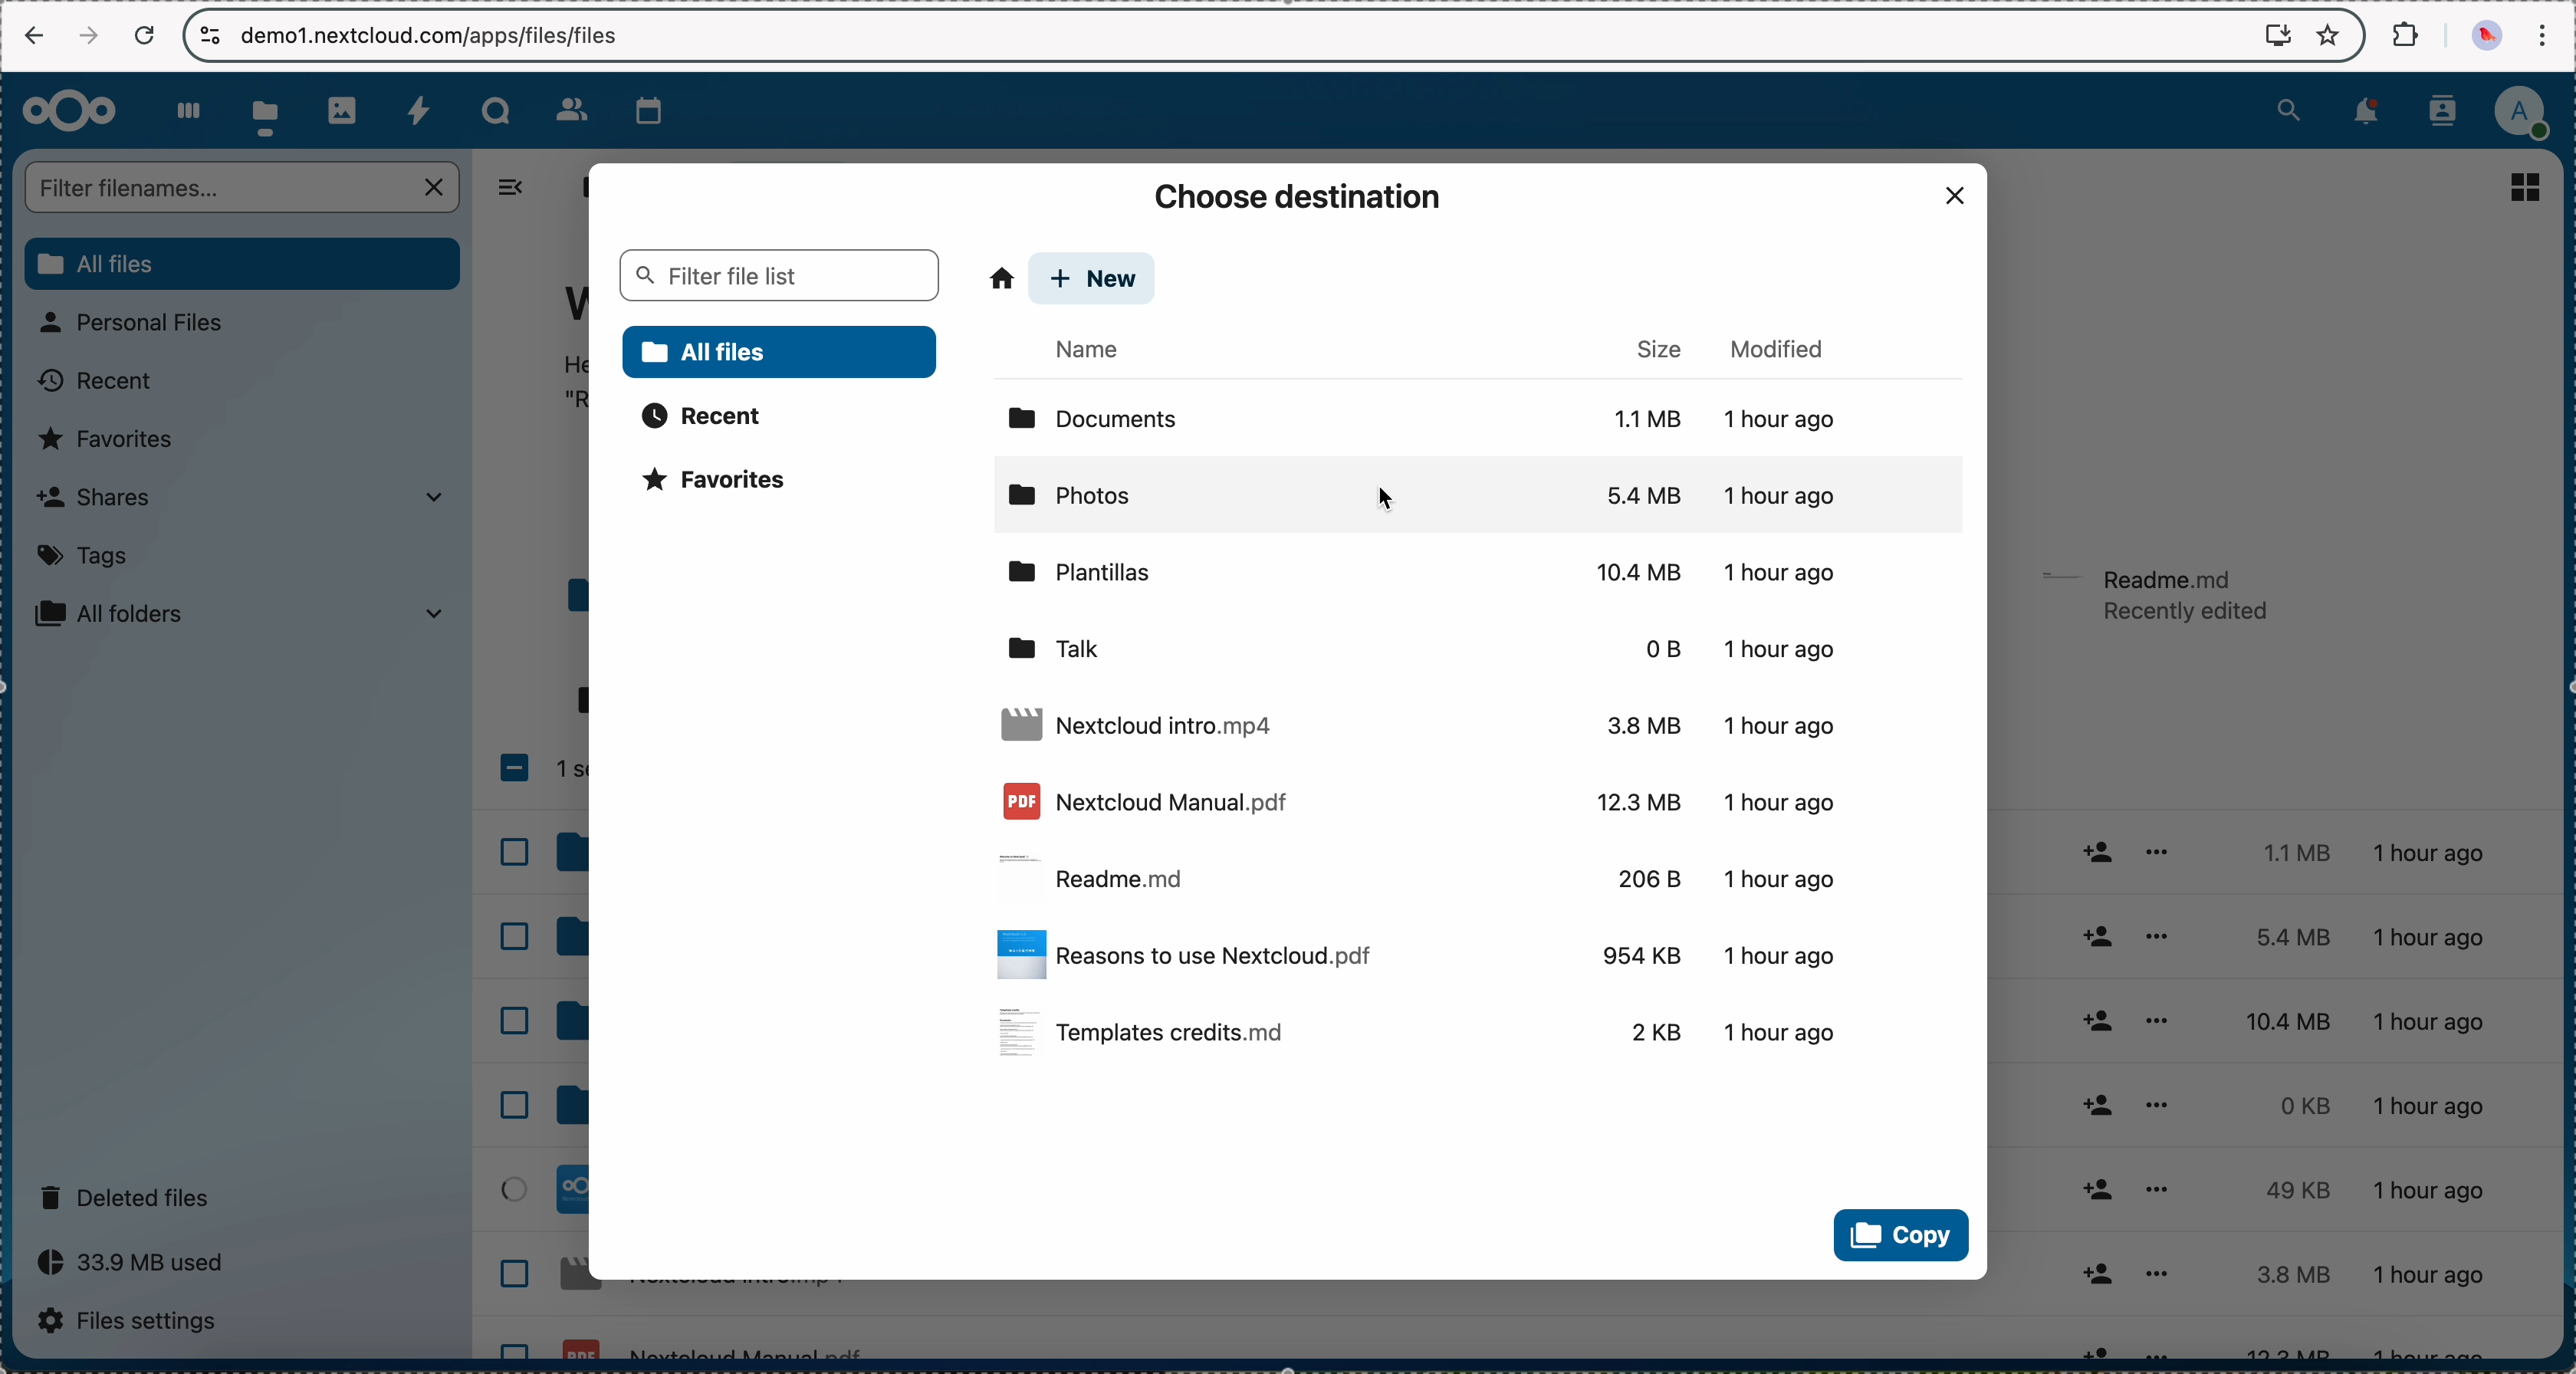 This screenshot has height=1374, width=2576. I want to click on deleted files, so click(133, 1195).